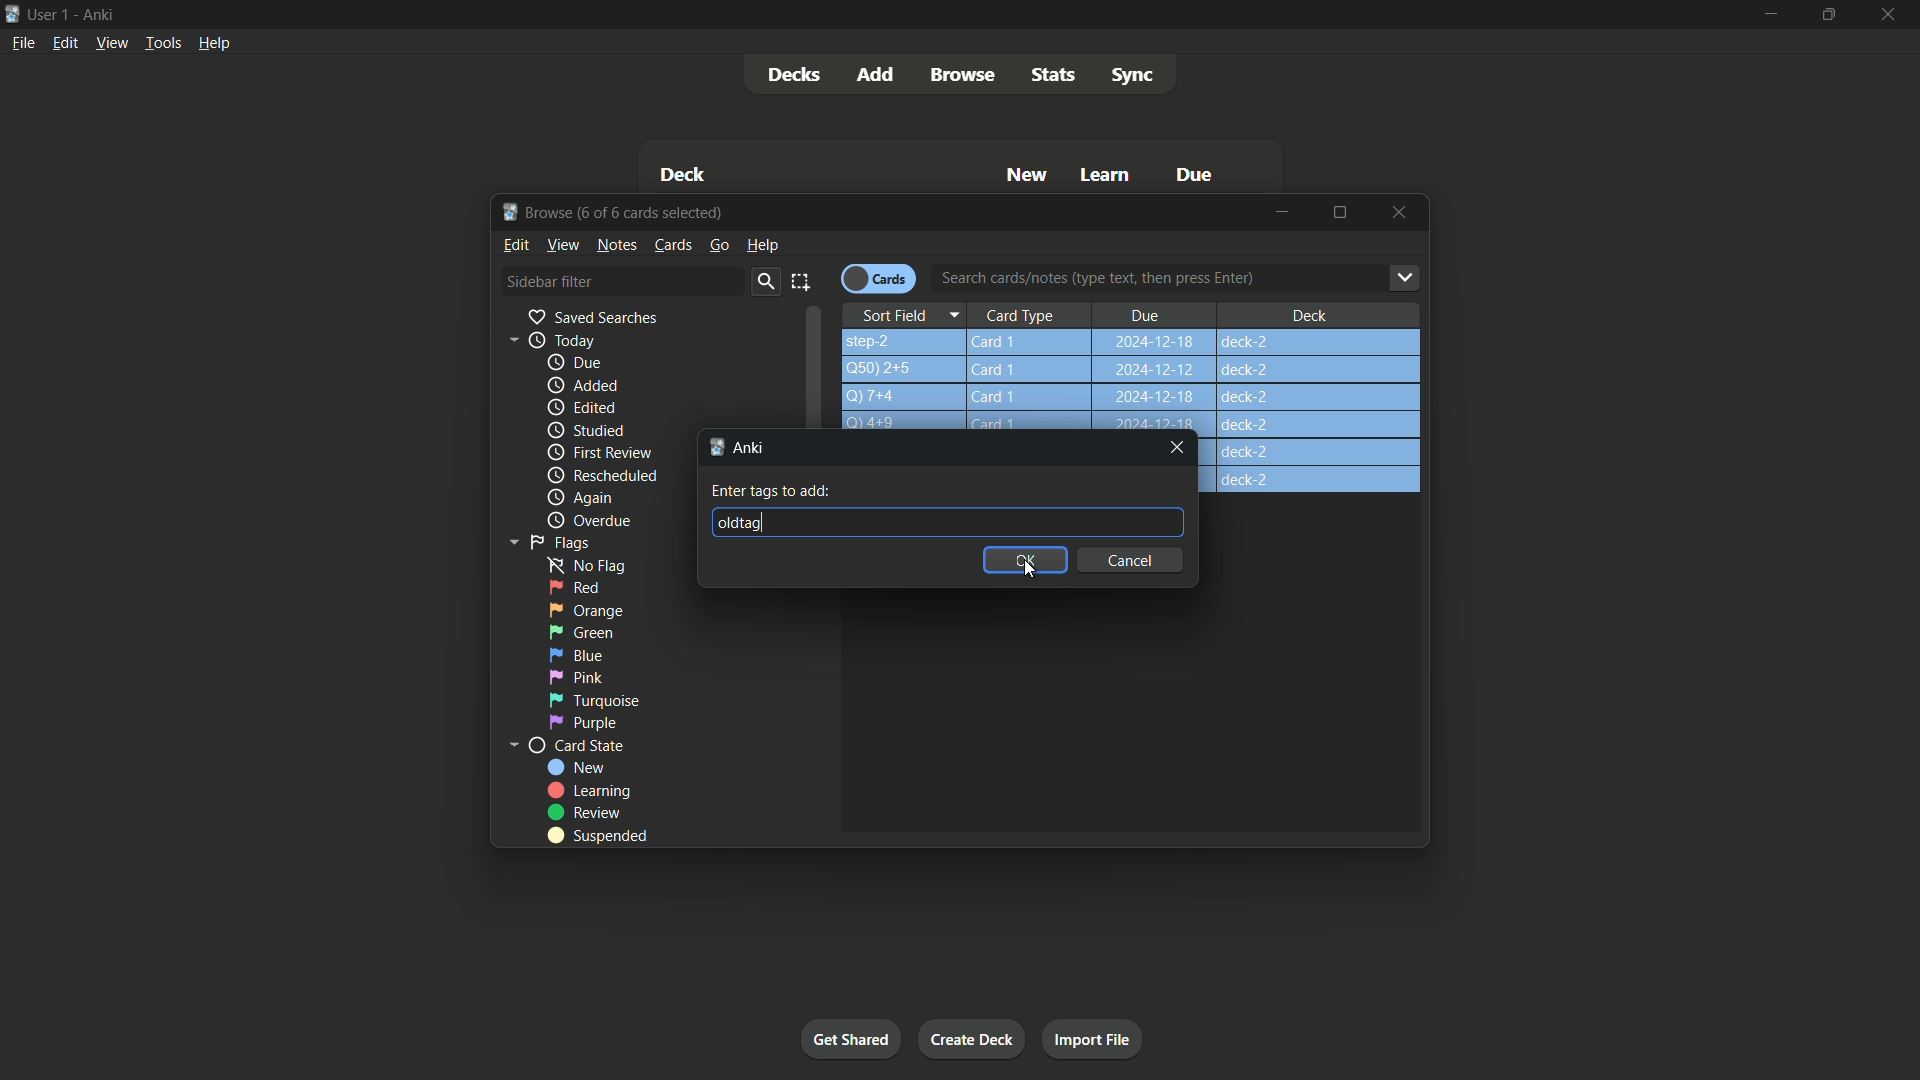  Describe the element at coordinates (538, 211) in the screenshot. I see `Browse` at that location.